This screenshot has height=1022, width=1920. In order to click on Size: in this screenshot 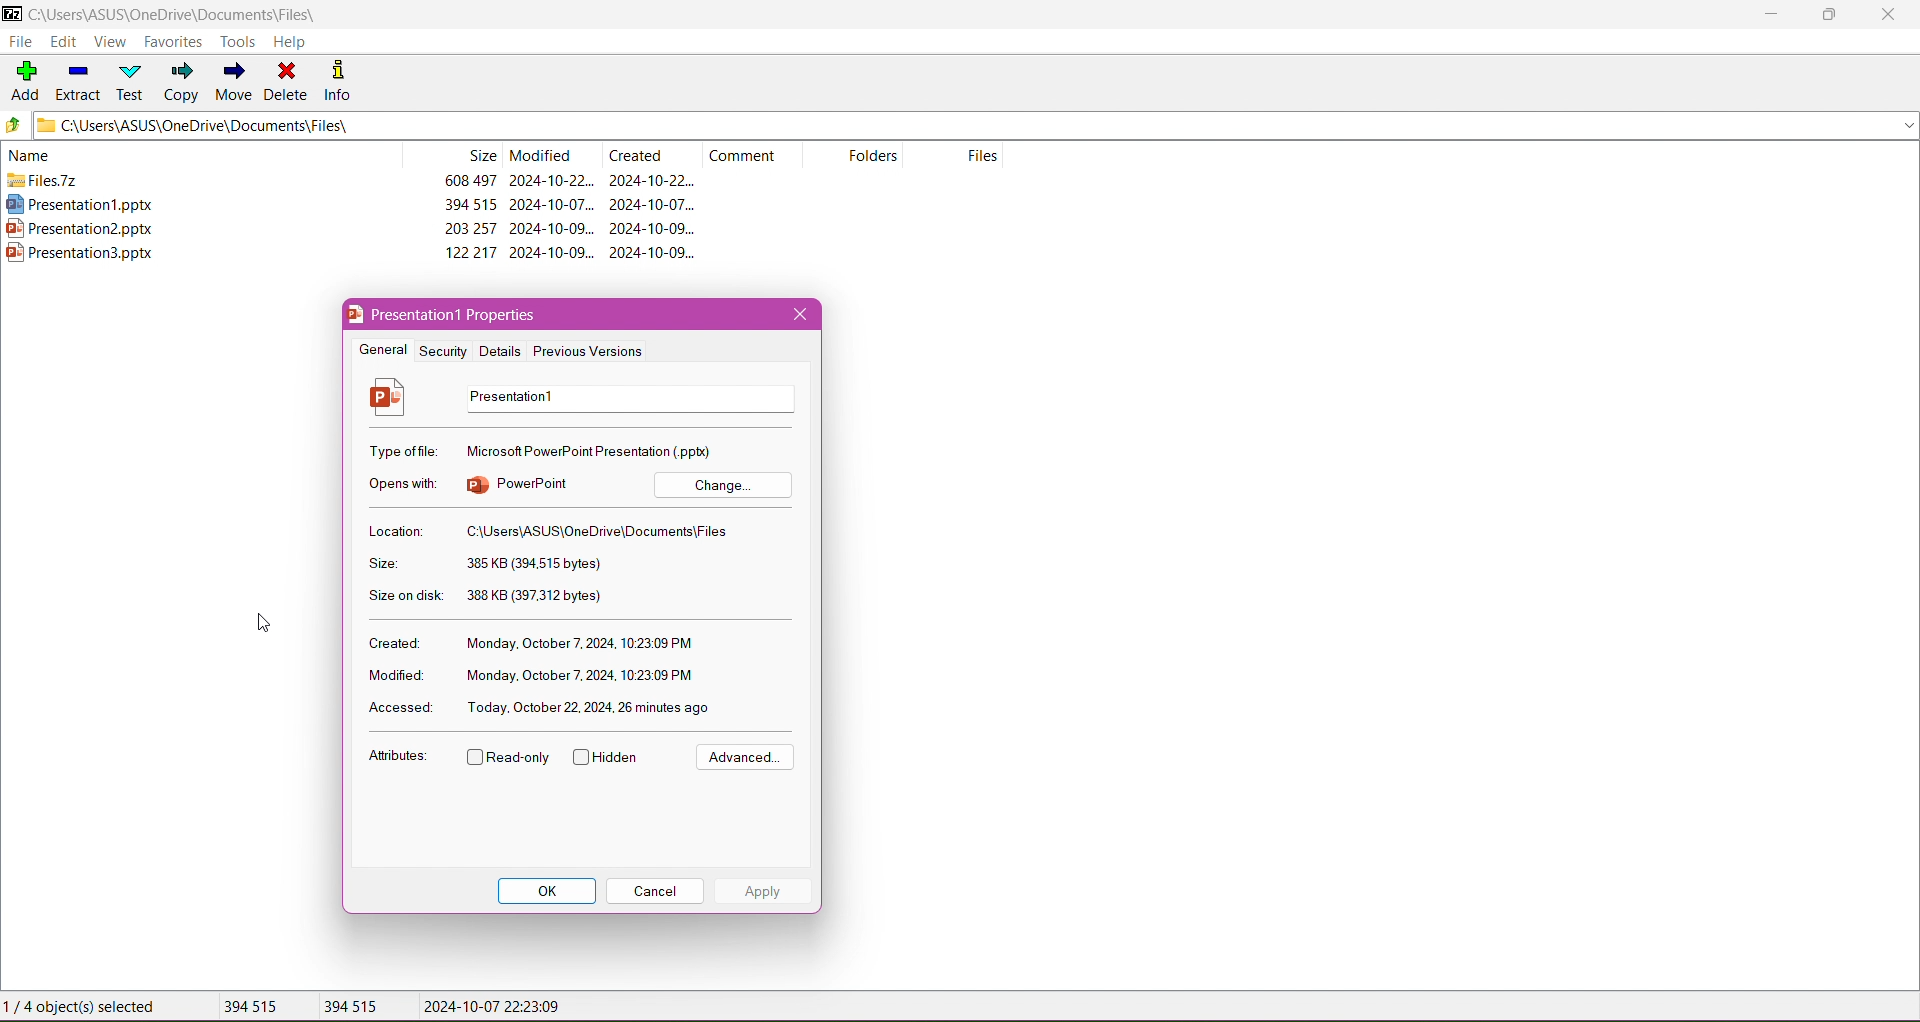, I will do `click(392, 564)`.